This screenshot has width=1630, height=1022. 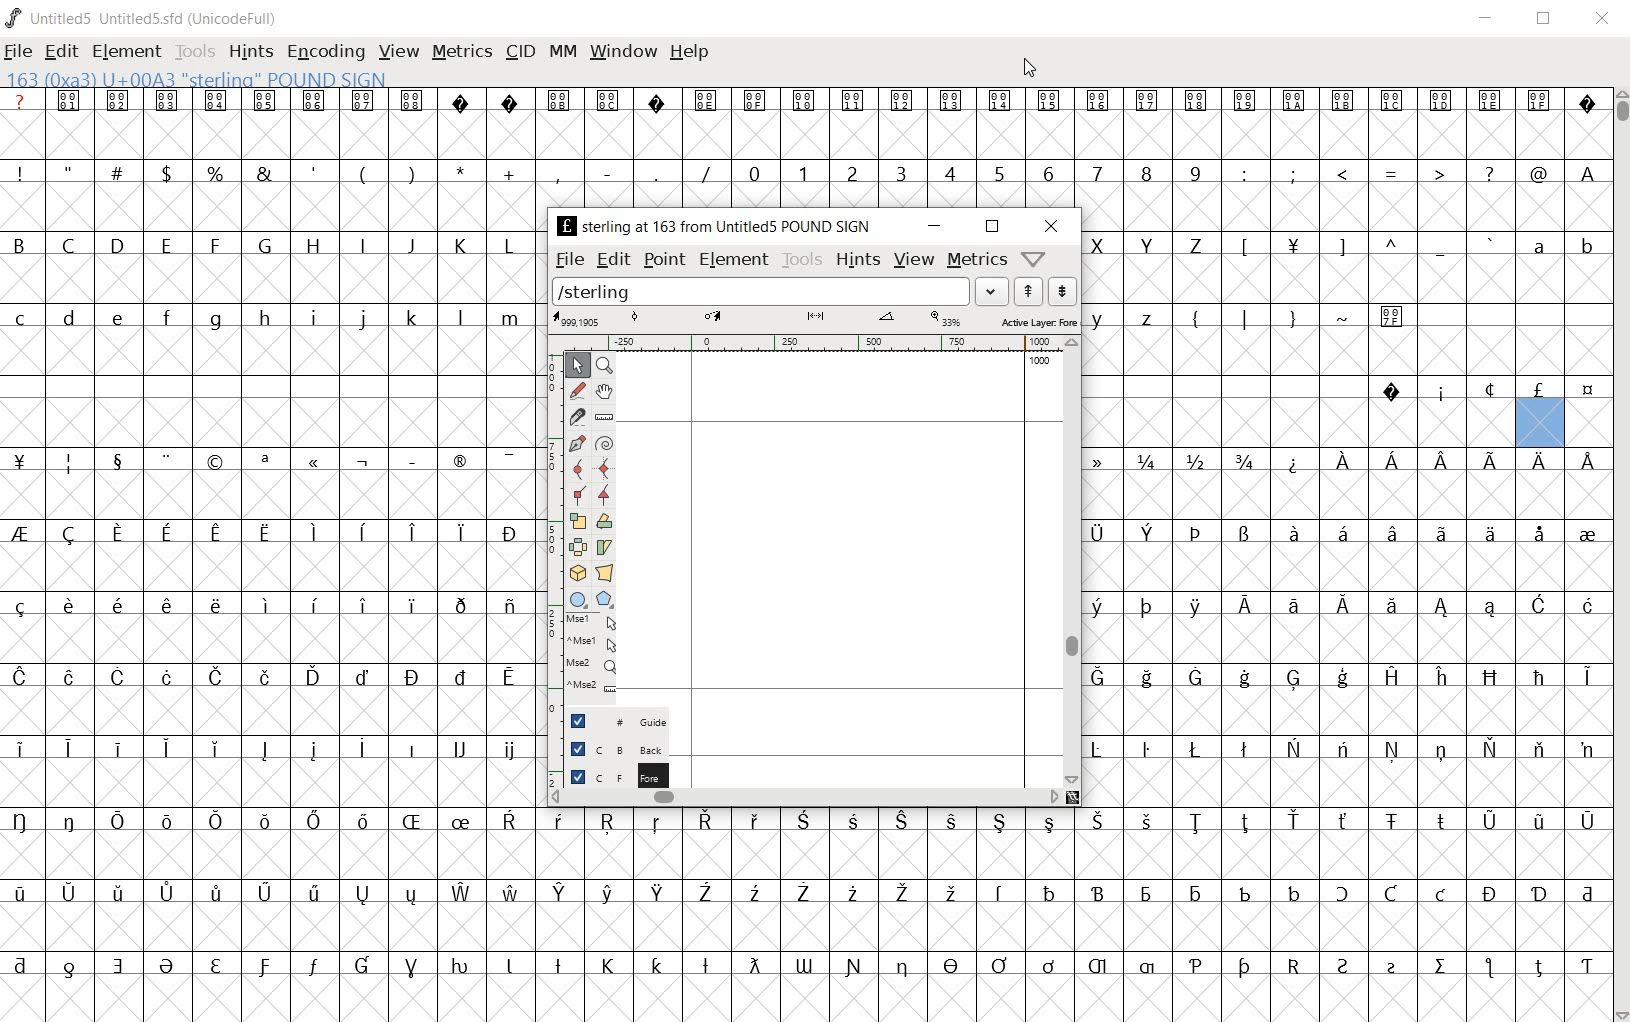 I want to click on Symbol, so click(x=414, y=101).